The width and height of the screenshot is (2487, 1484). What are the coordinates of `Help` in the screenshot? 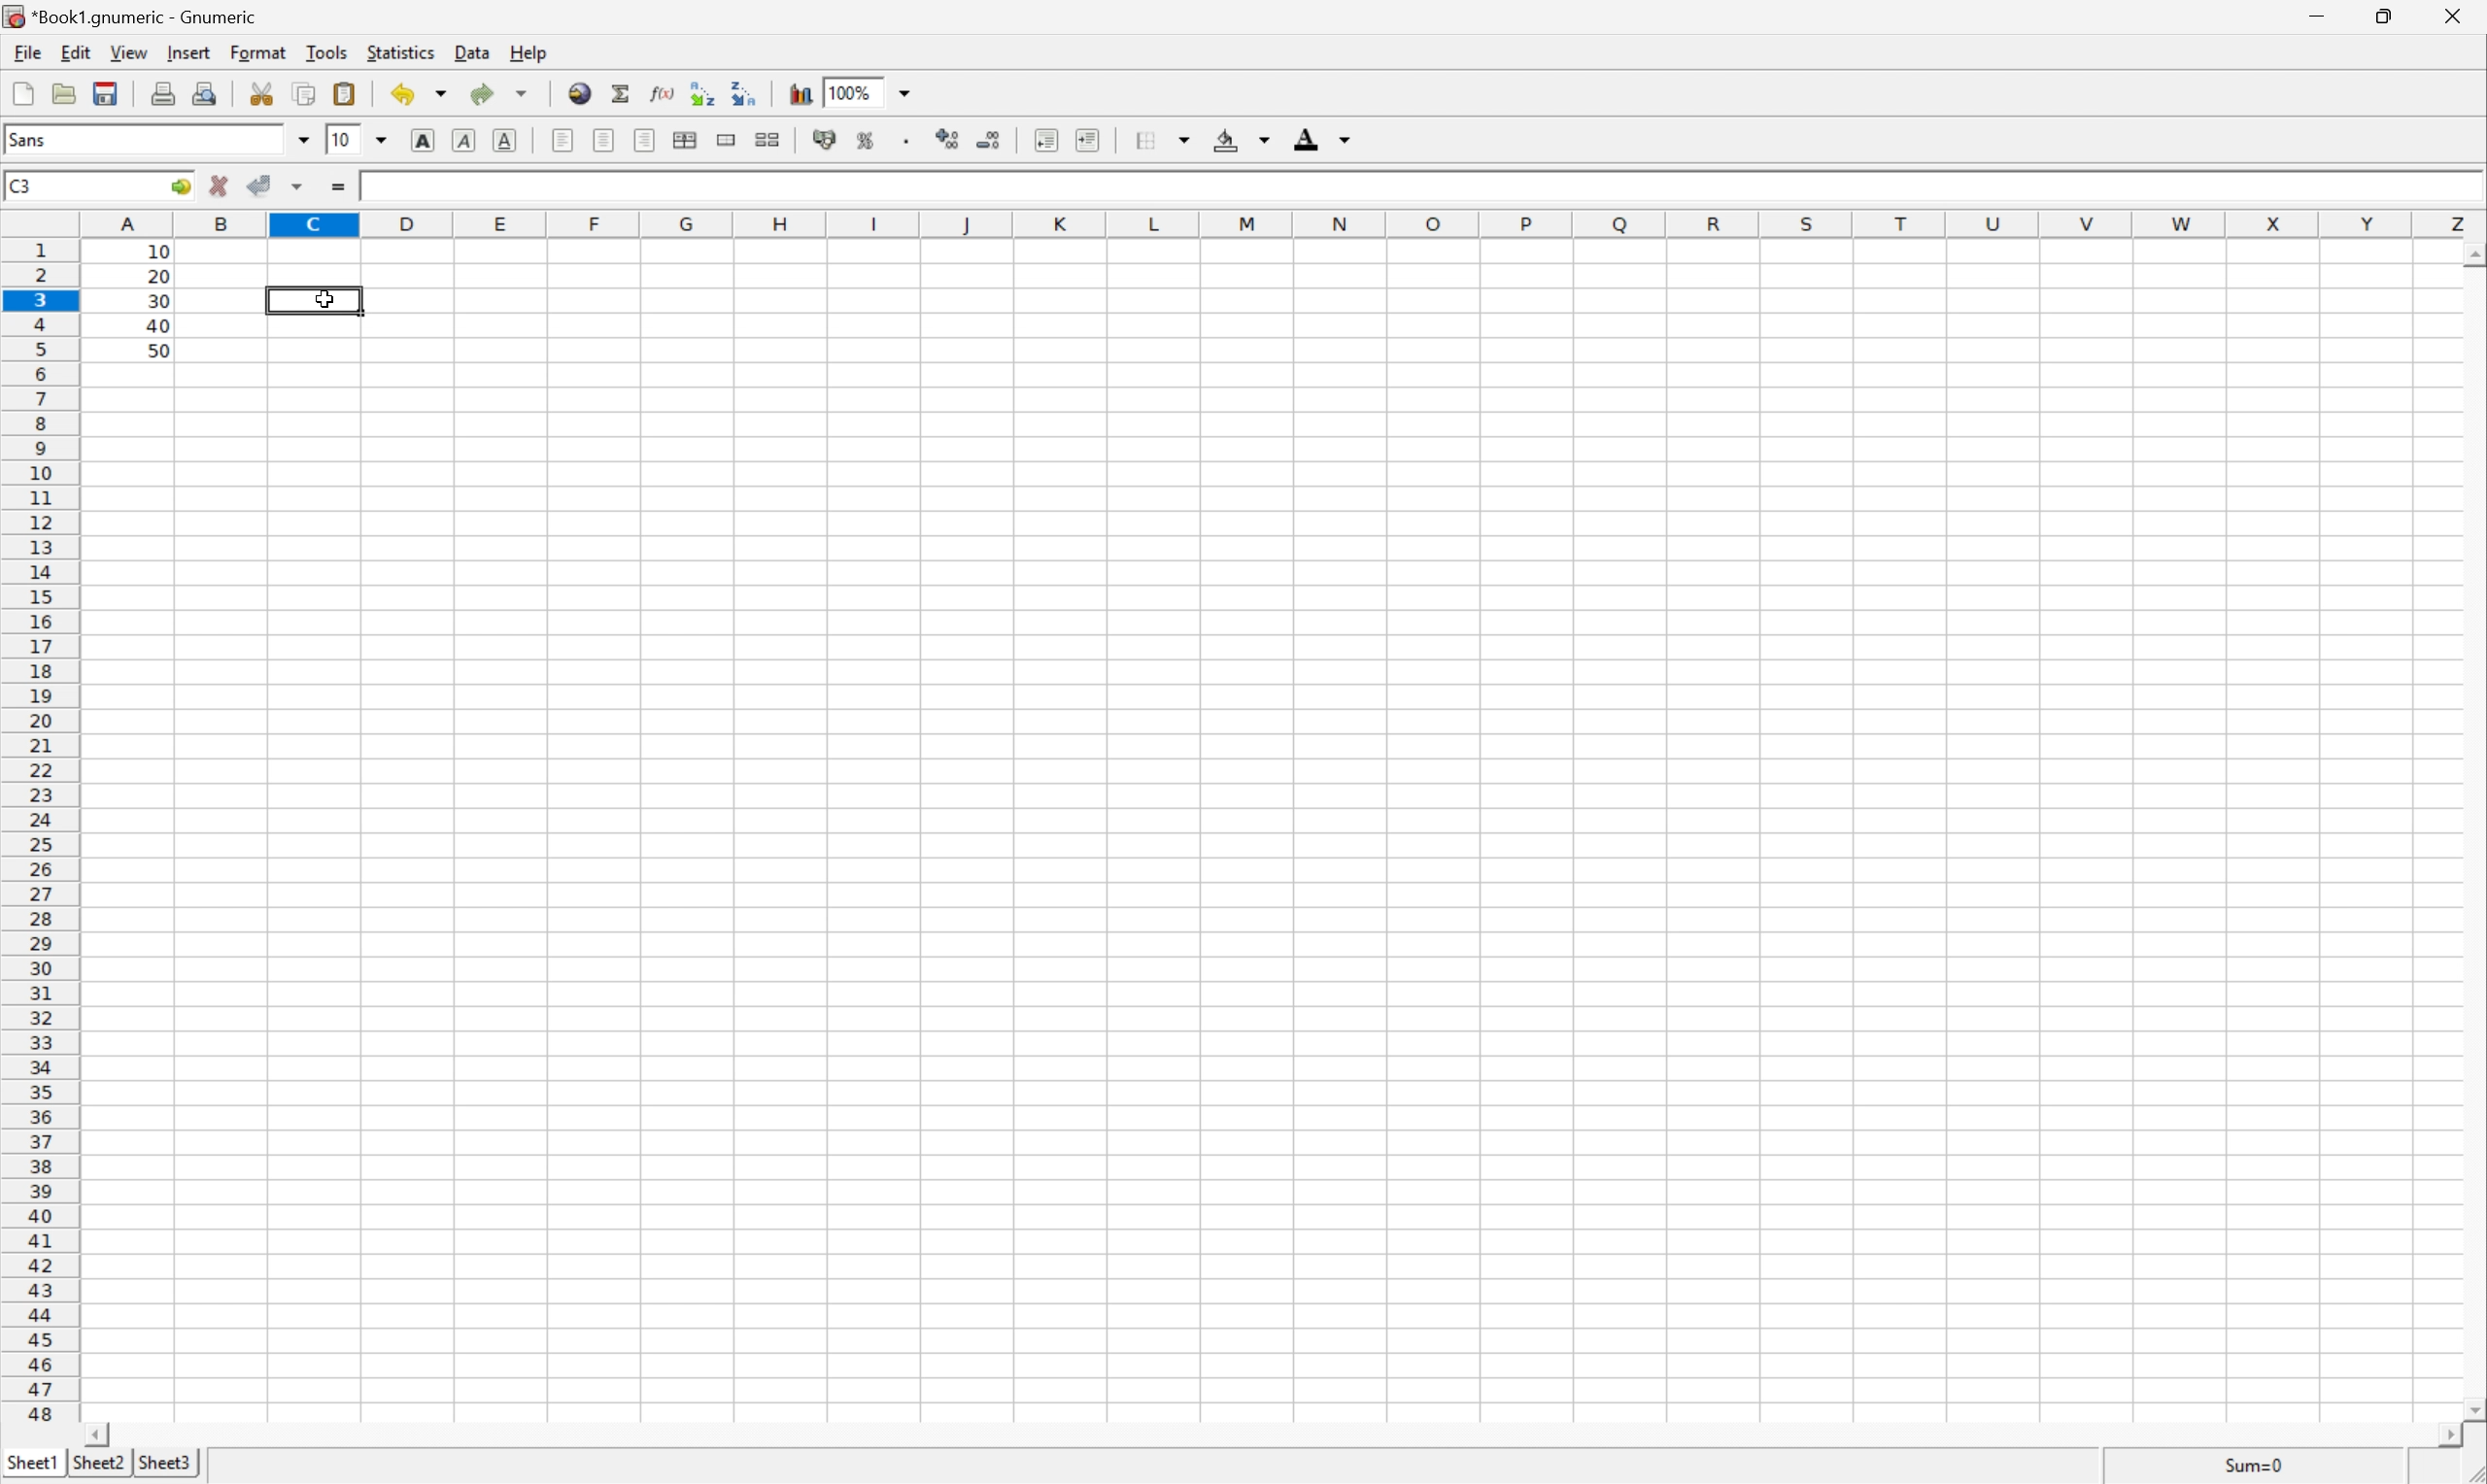 It's located at (532, 50).